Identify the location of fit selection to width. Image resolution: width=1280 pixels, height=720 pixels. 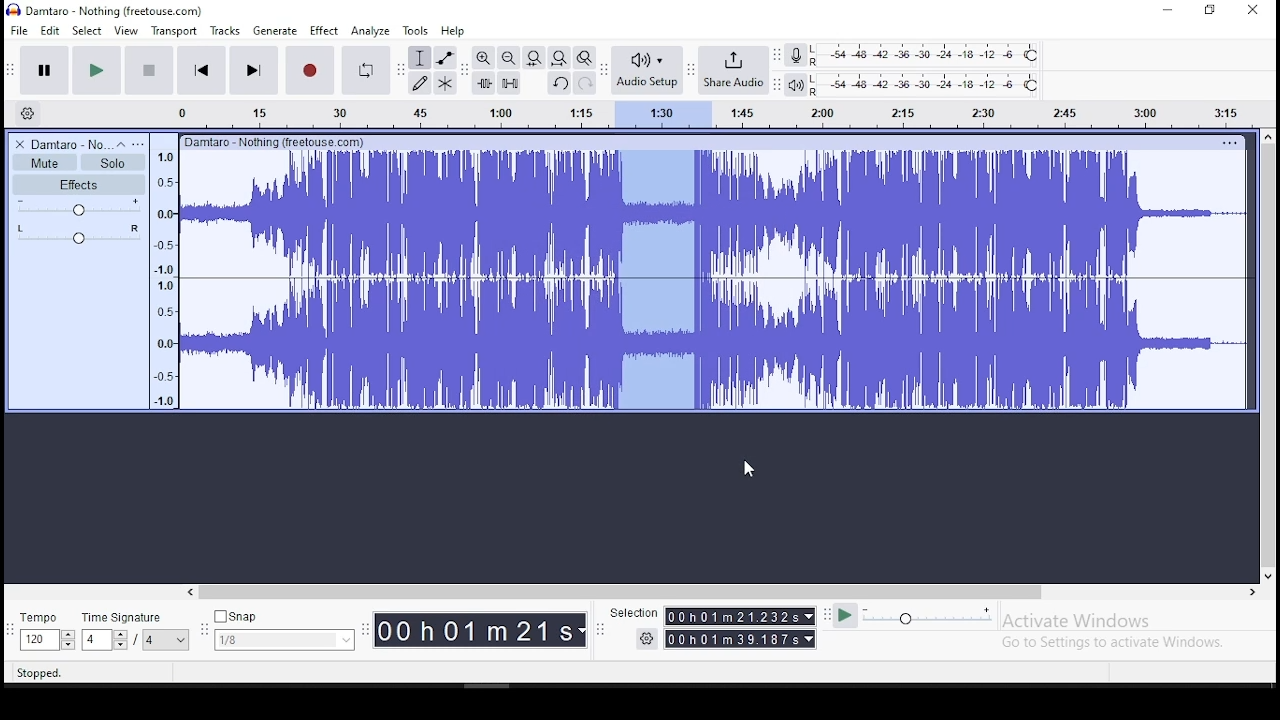
(533, 56).